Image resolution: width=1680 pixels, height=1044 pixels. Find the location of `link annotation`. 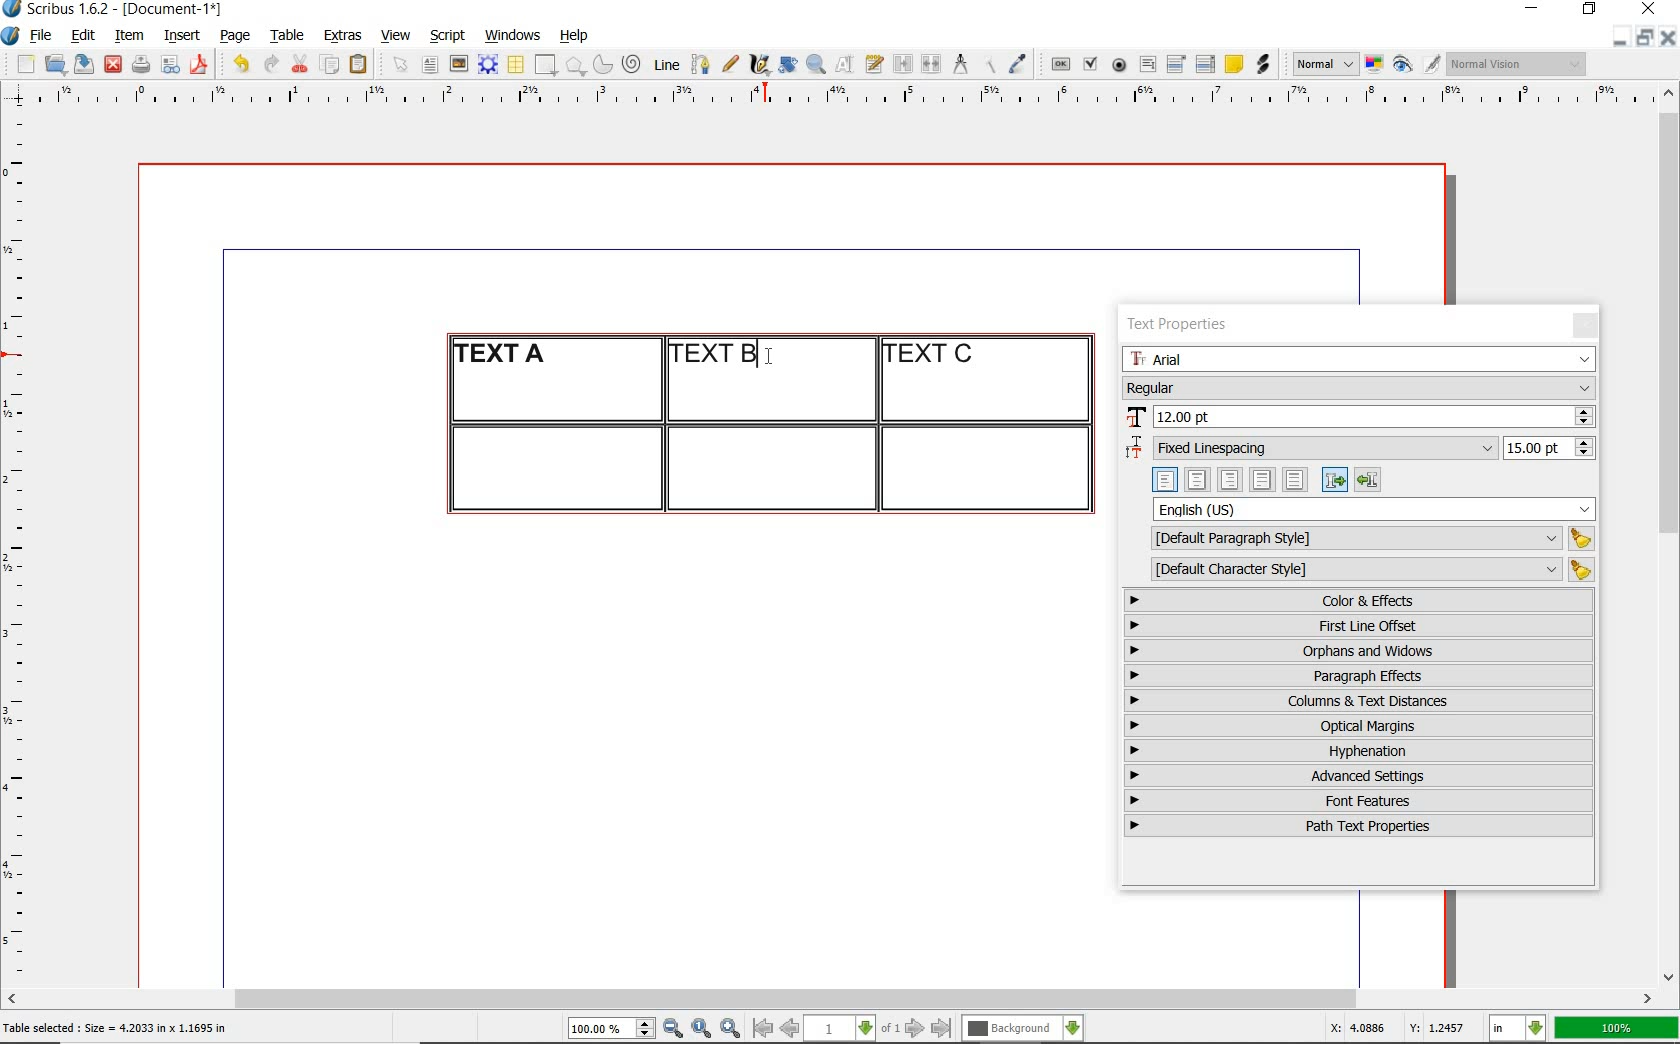

link annotation is located at coordinates (1265, 64).